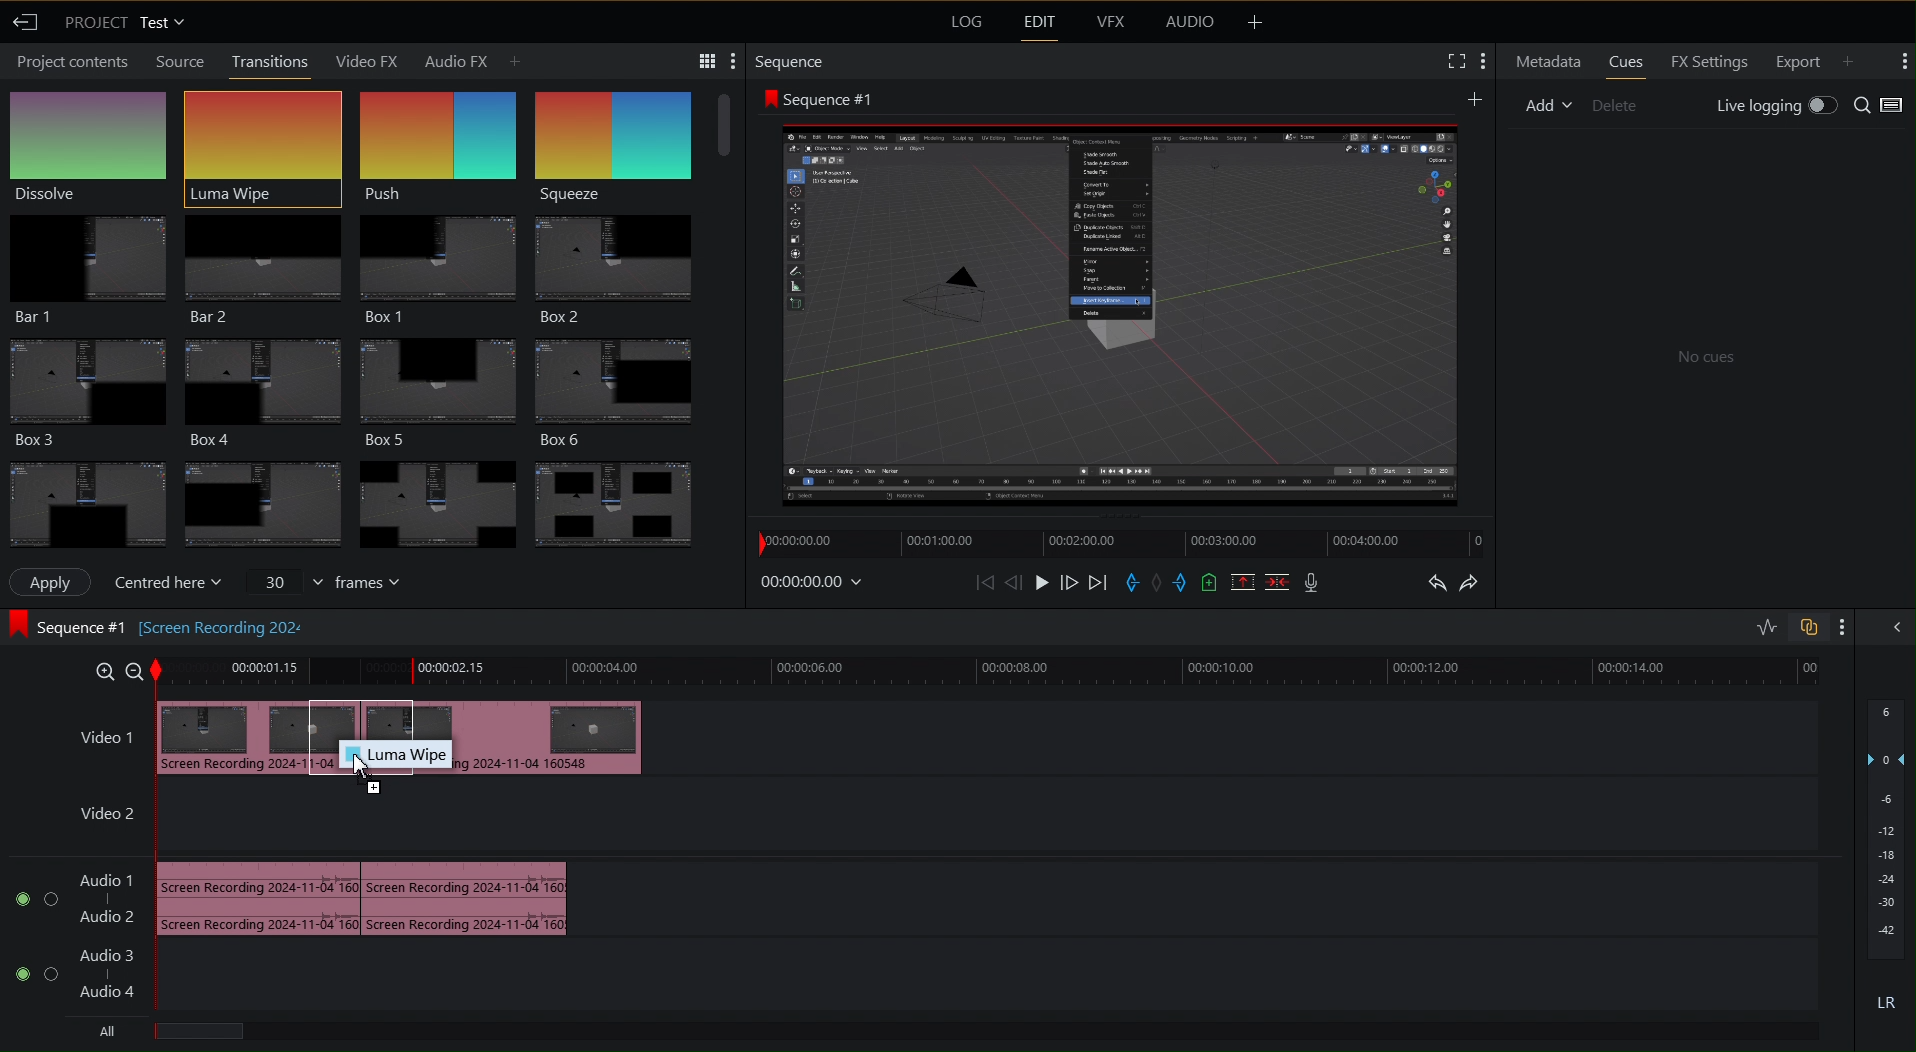  Describe the element at coordinates (1037, 24) in the screenshot. I see `Edit` at that location.